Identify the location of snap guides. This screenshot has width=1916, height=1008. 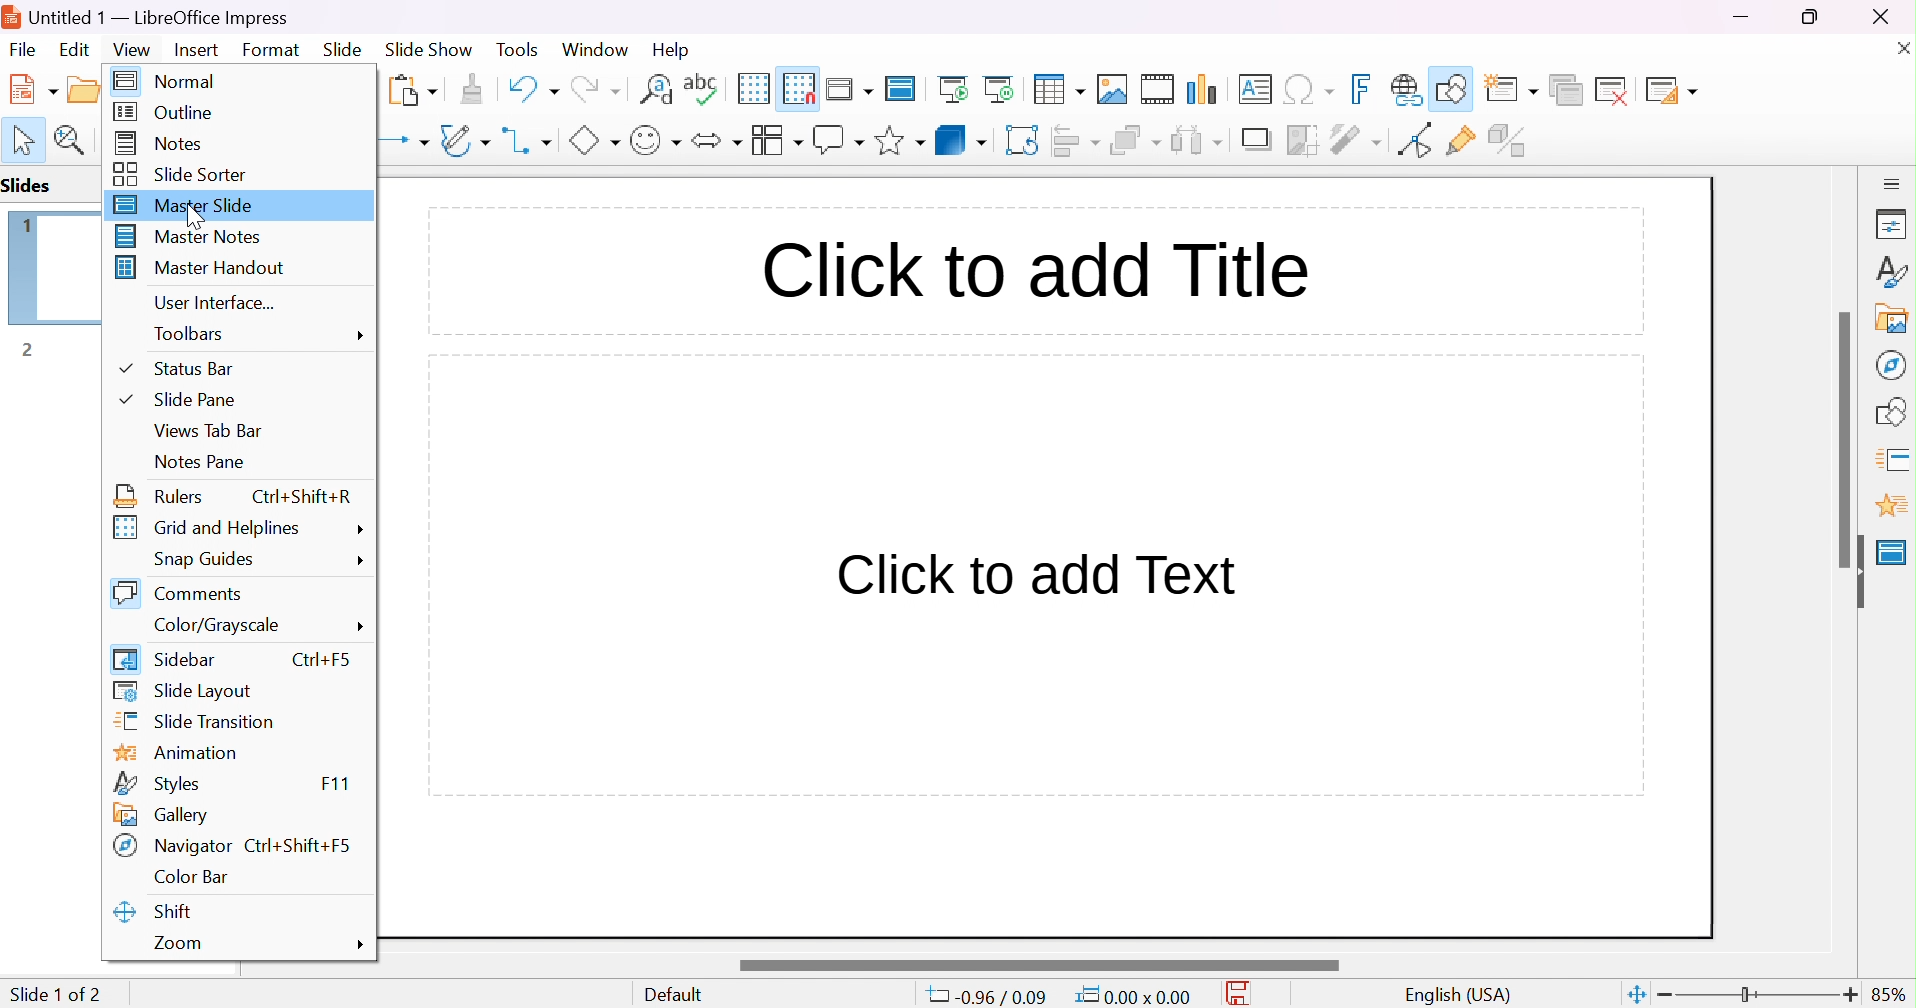
(203, 560).